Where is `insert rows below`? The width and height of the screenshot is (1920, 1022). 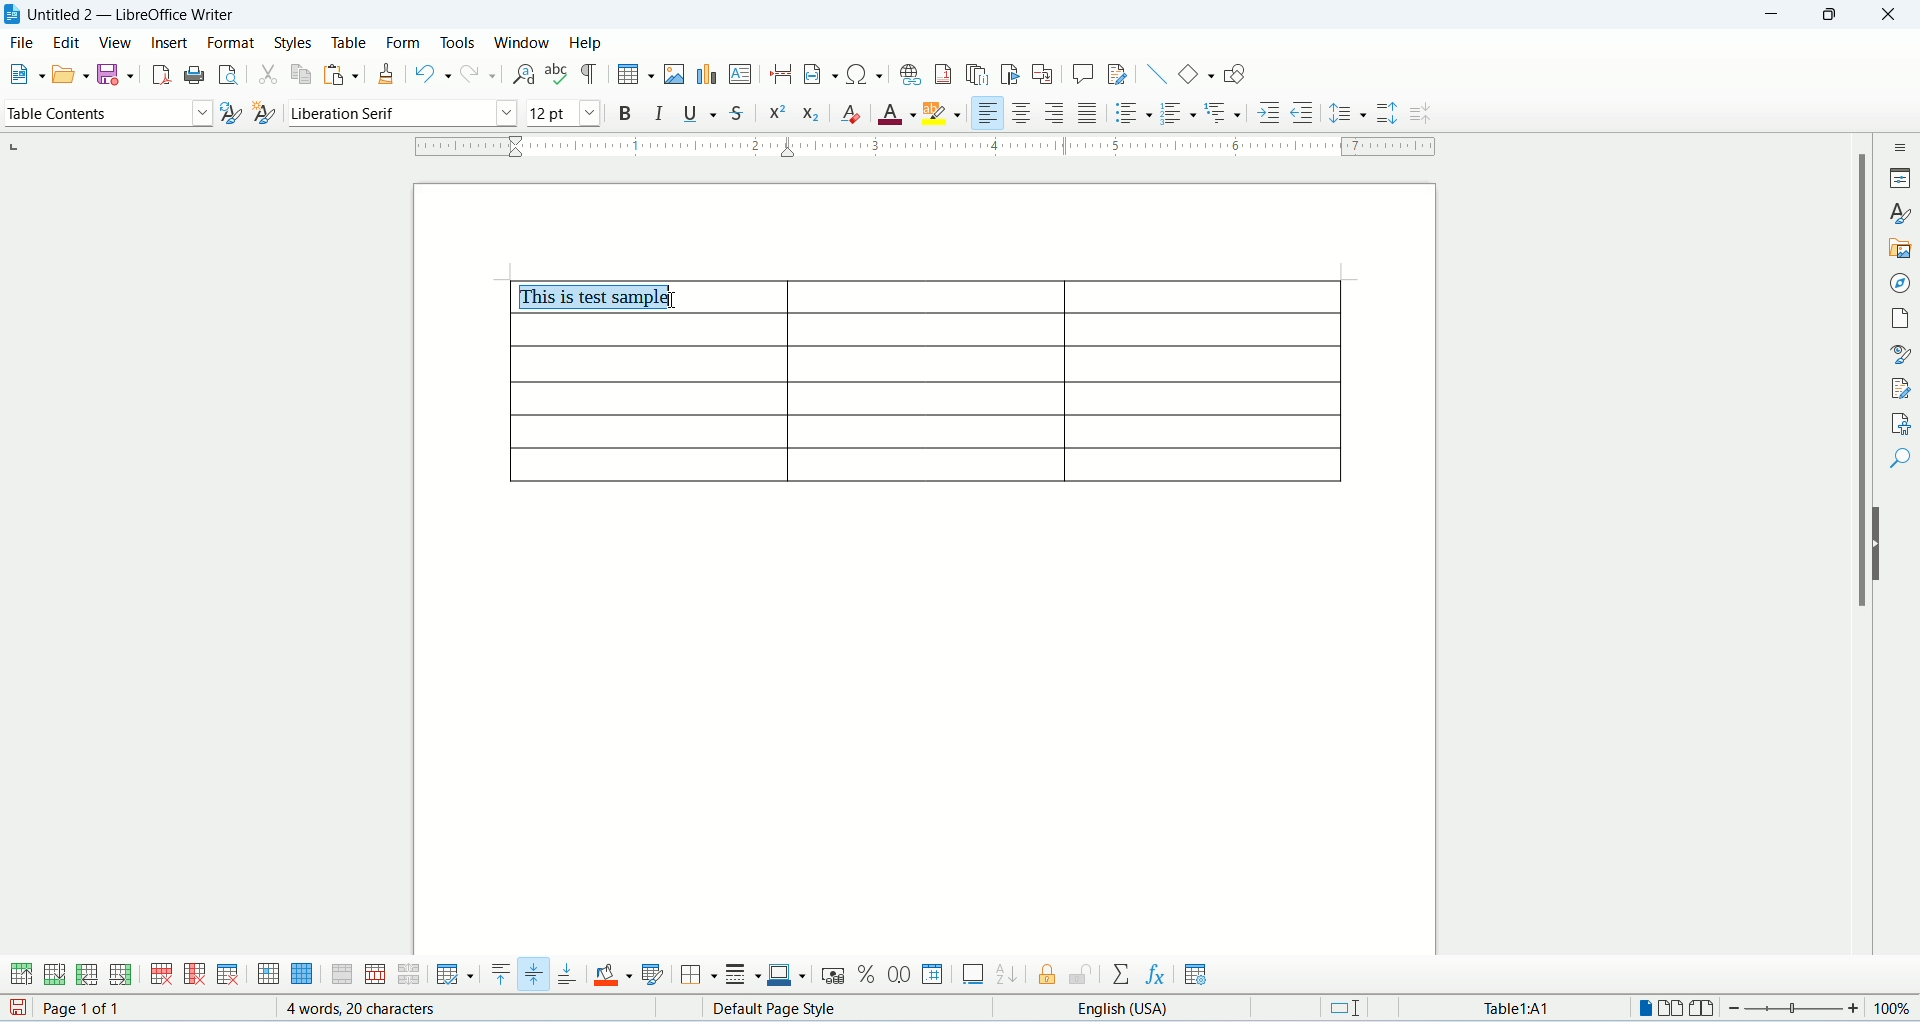
insert rows below is located at coordinates (53, 975).